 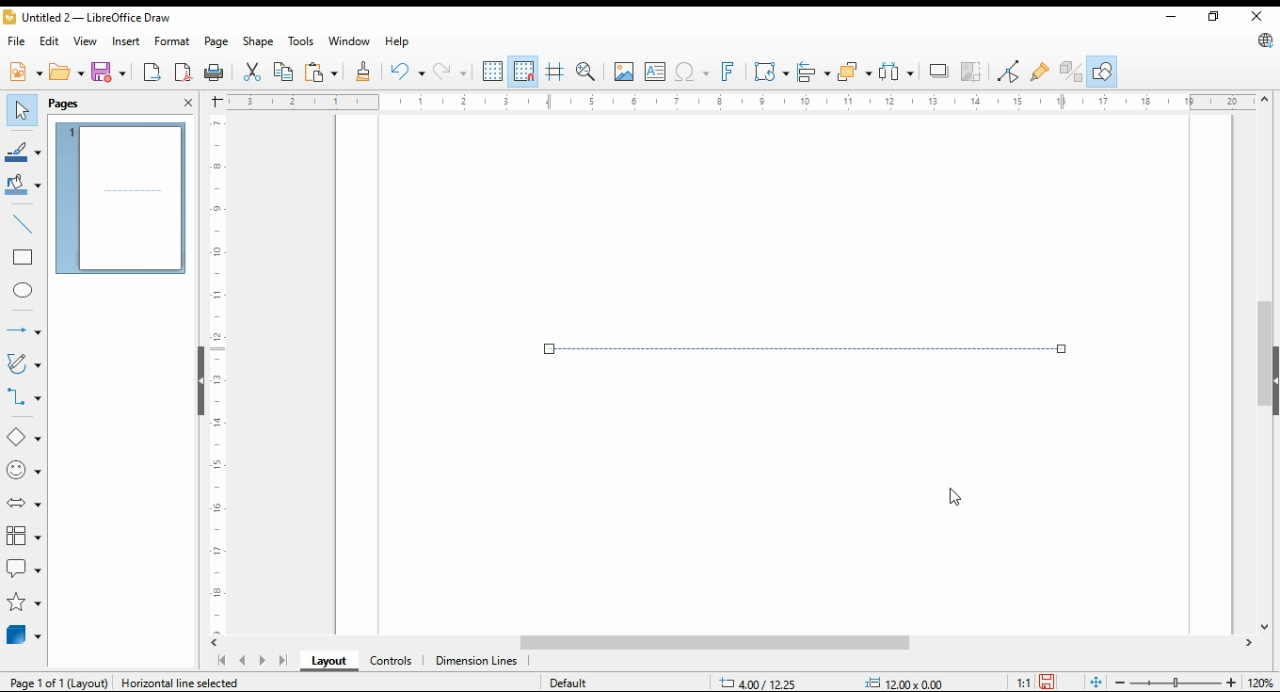 I want to click on ellipse, so click(x=24, y=291).